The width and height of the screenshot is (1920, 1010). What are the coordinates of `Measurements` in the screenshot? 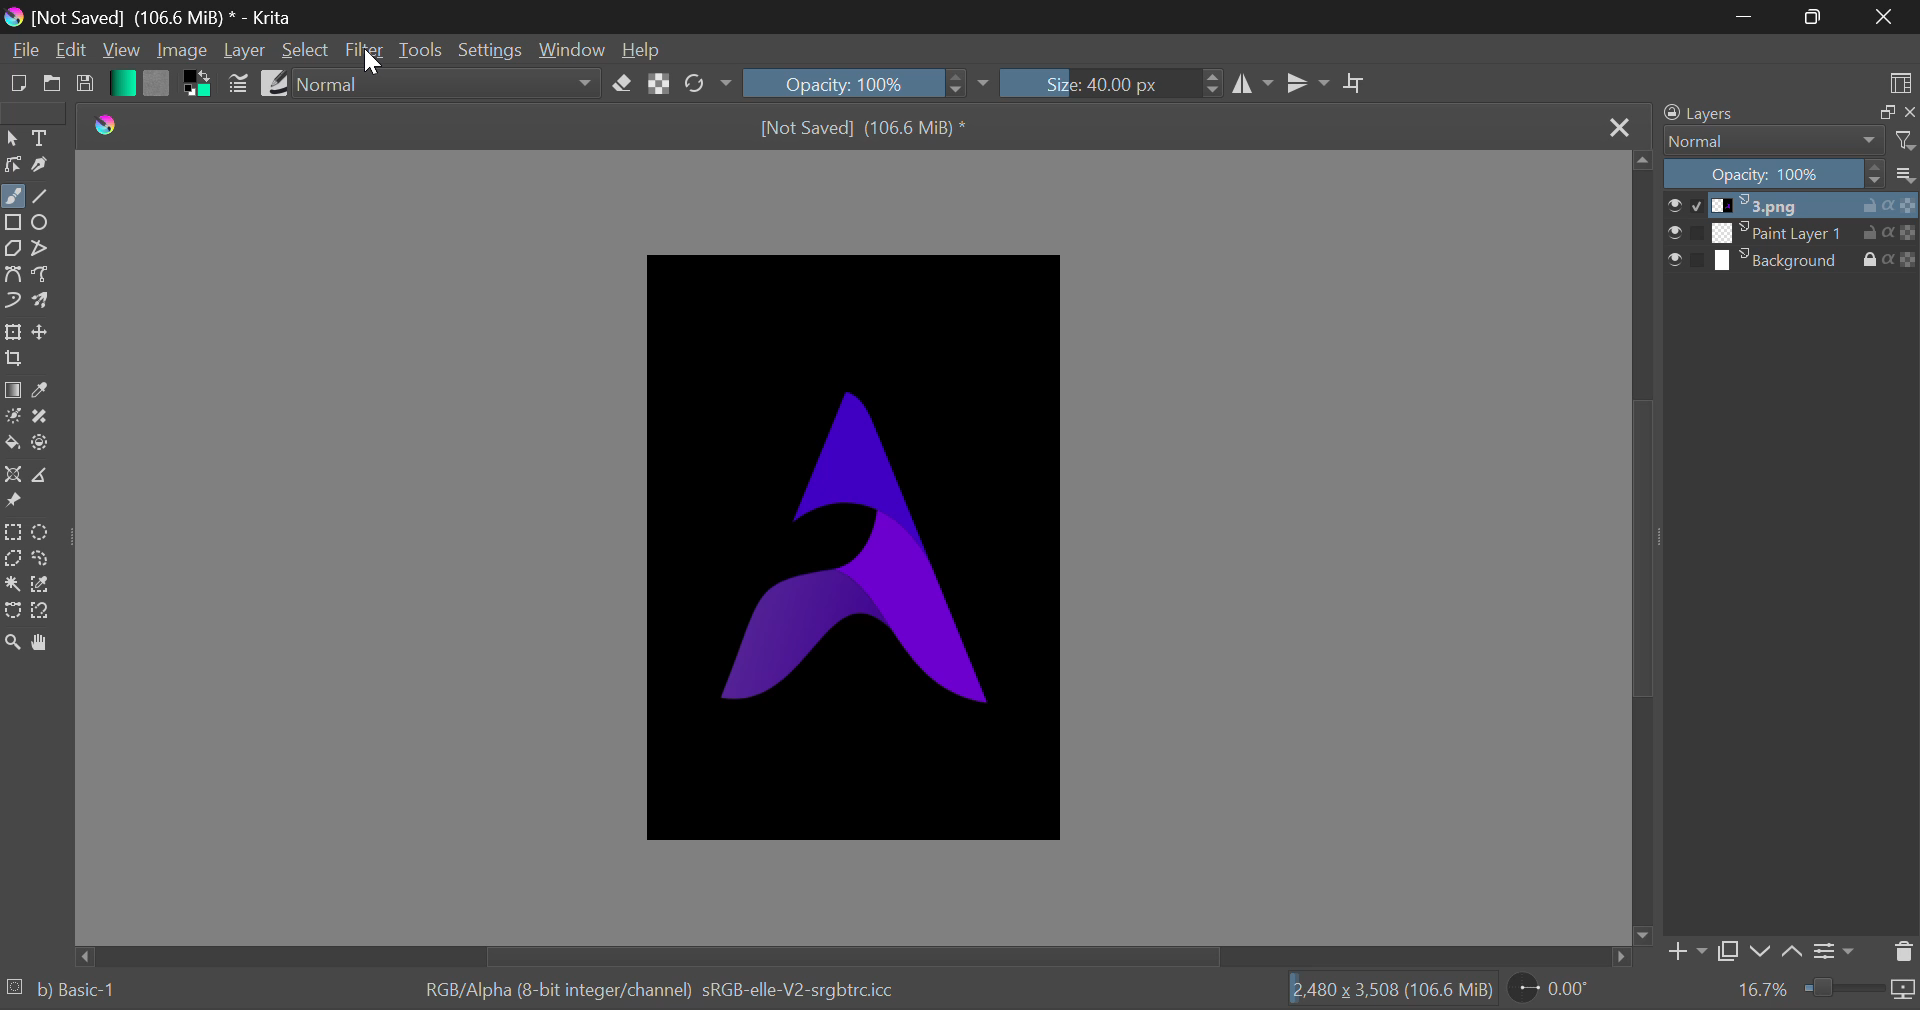 It's located at (41, 475).